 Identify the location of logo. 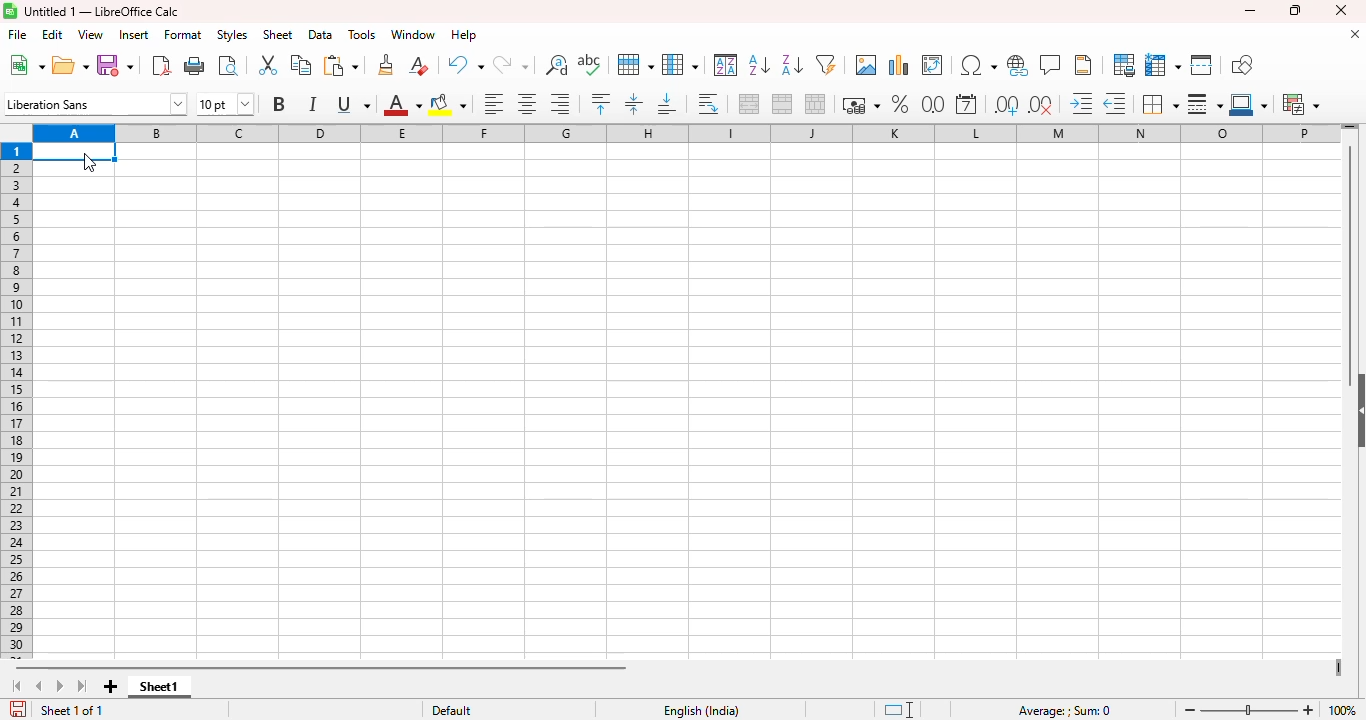
(10, 11).